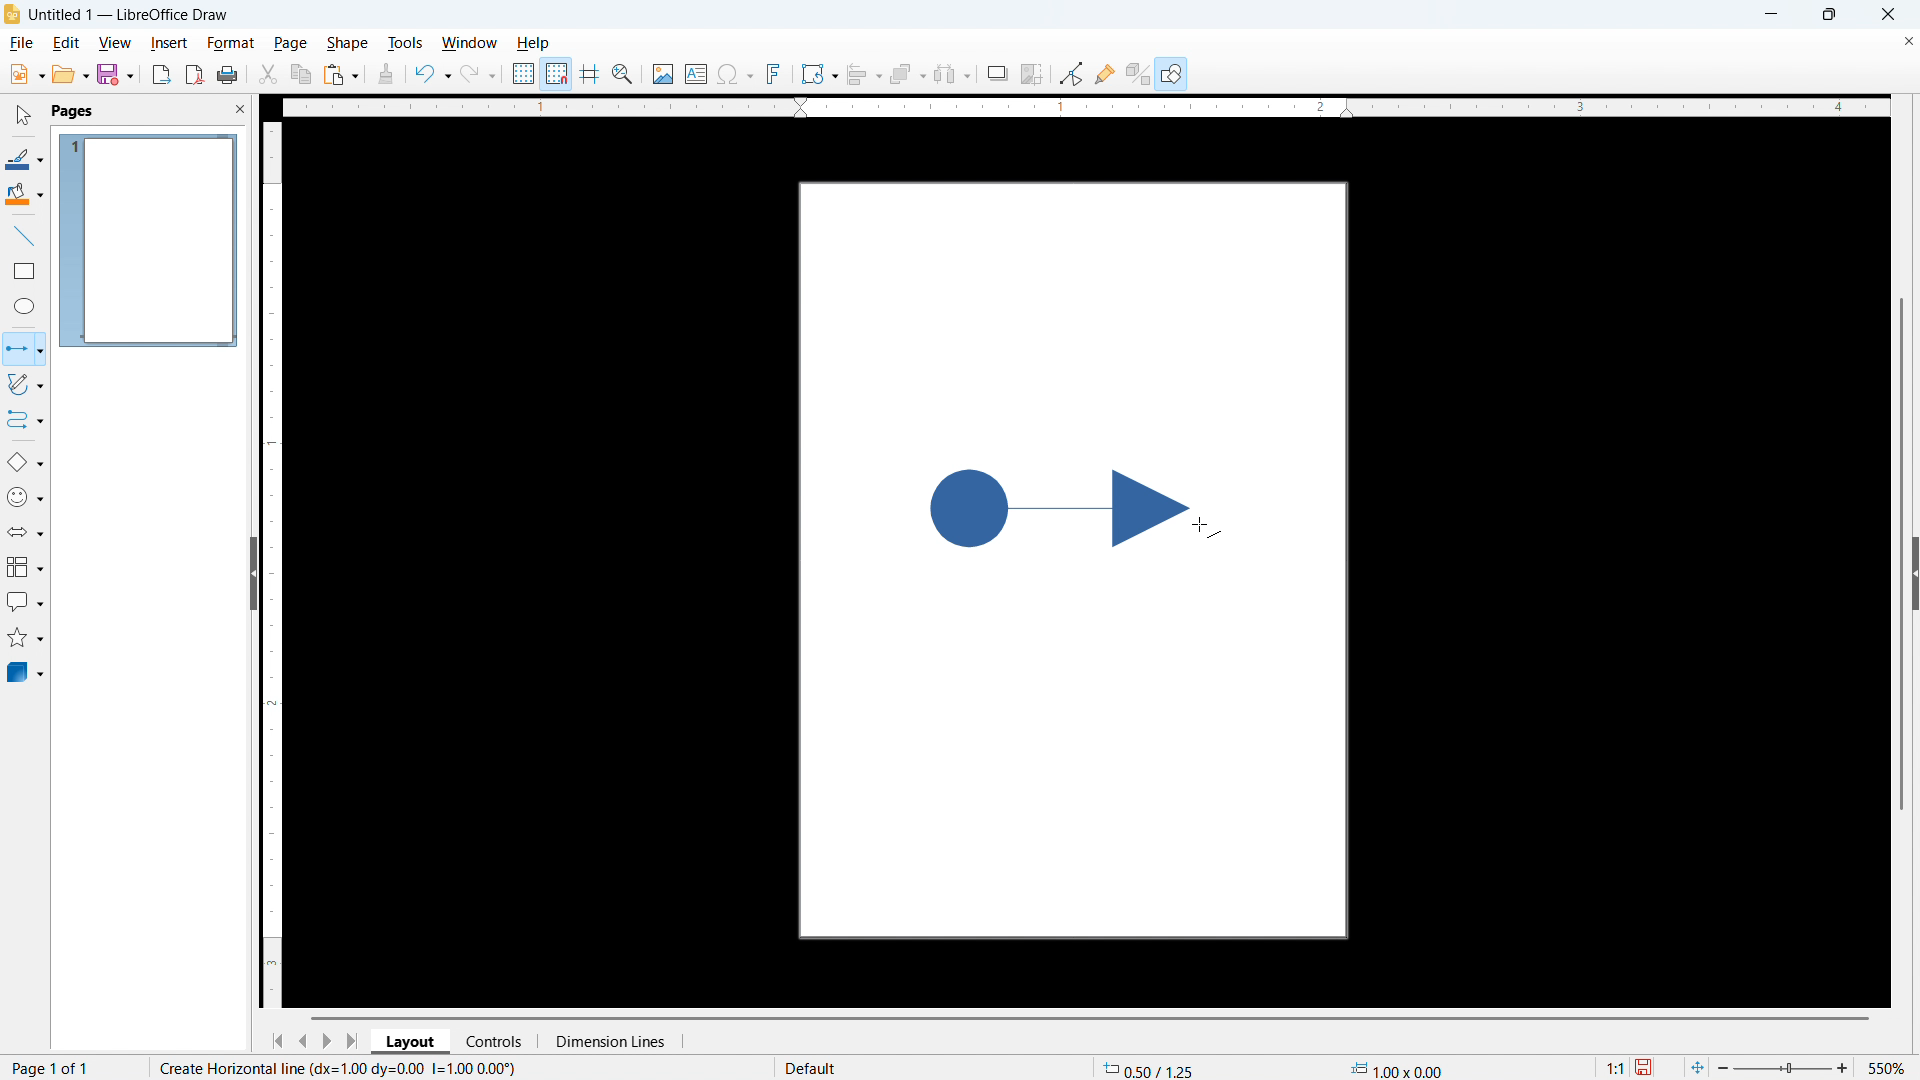 The image size is (1920, 1080). What do you see at coordinates (997, 73) in the screenshot?
I see `Shadow ` at bounding box center [997, 73].